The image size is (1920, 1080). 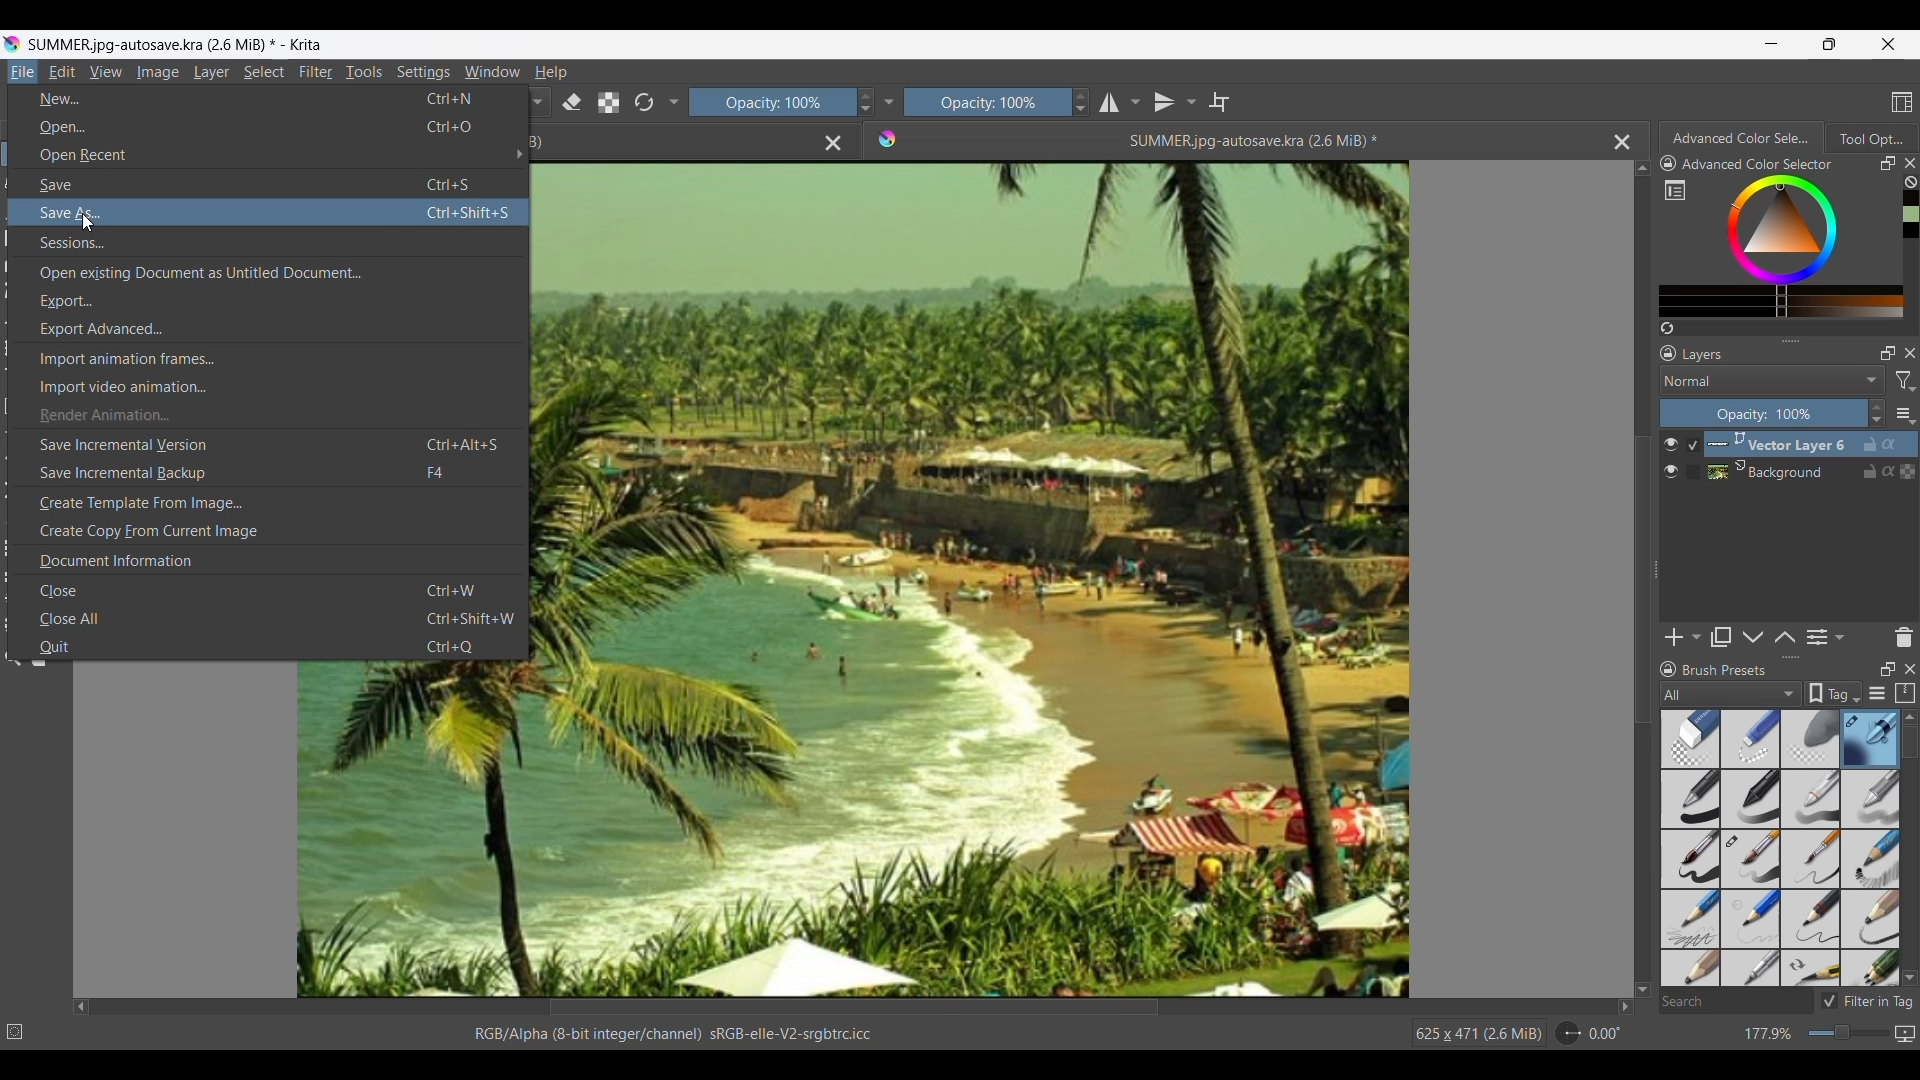 What do you see at coordinates (1236, 141) in the screenshot?
I see `Current open file` at bounding box center [1236, 141].